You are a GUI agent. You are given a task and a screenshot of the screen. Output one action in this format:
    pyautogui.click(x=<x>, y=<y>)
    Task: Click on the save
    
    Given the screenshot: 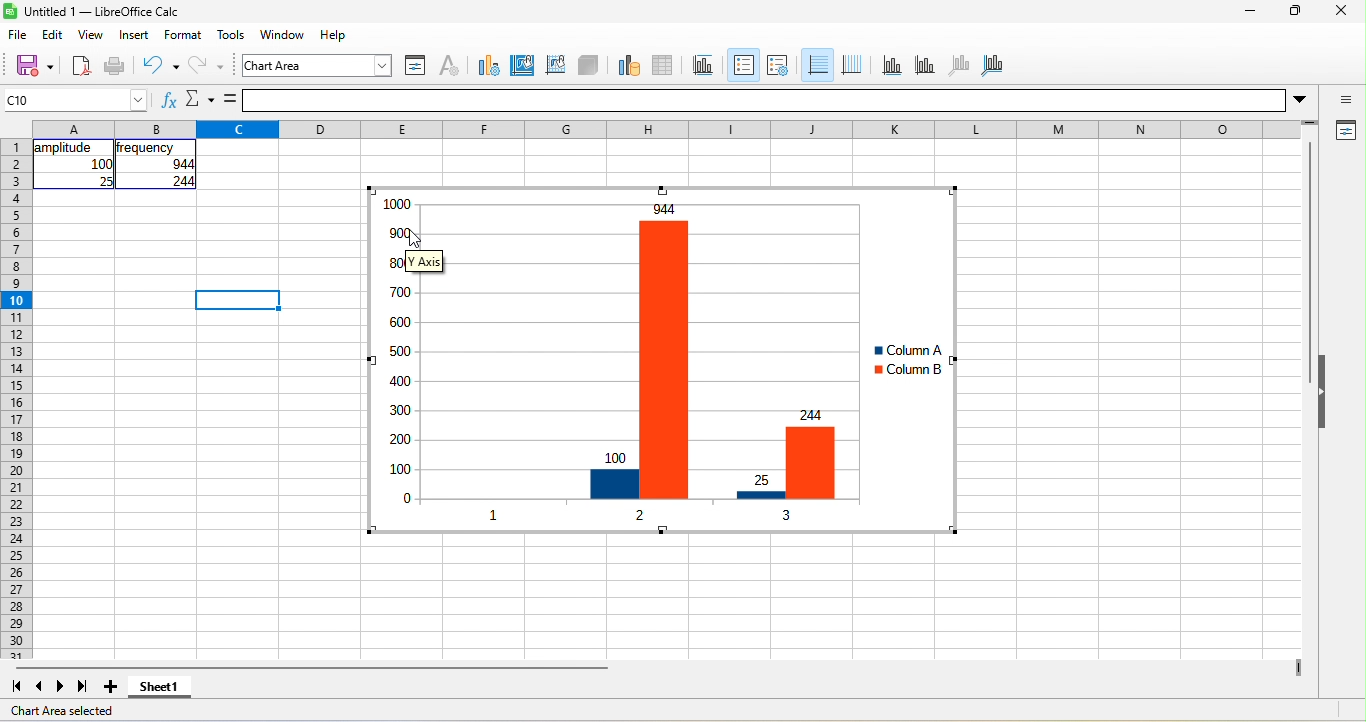 What is the action you would take?
    pyautogui.click(x=28, y=65)
    